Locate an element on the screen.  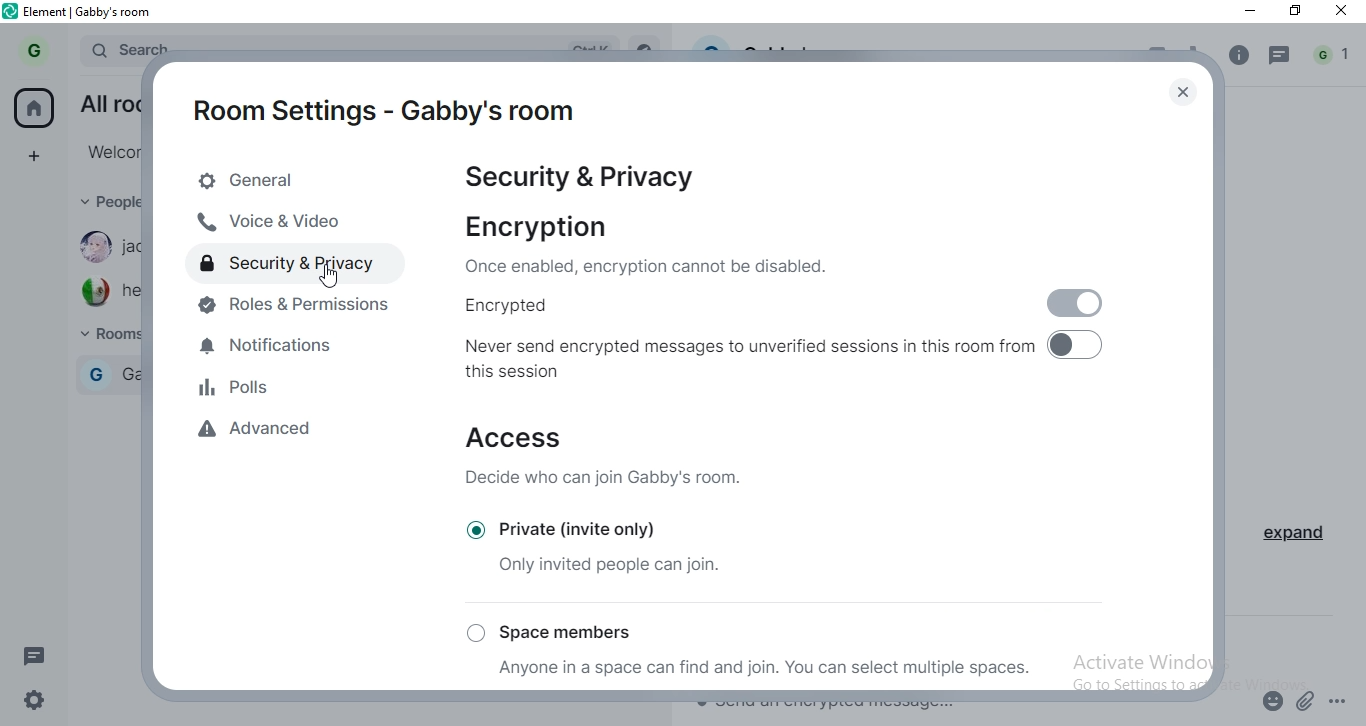
security & privacy is located at coordinates (299, 265).